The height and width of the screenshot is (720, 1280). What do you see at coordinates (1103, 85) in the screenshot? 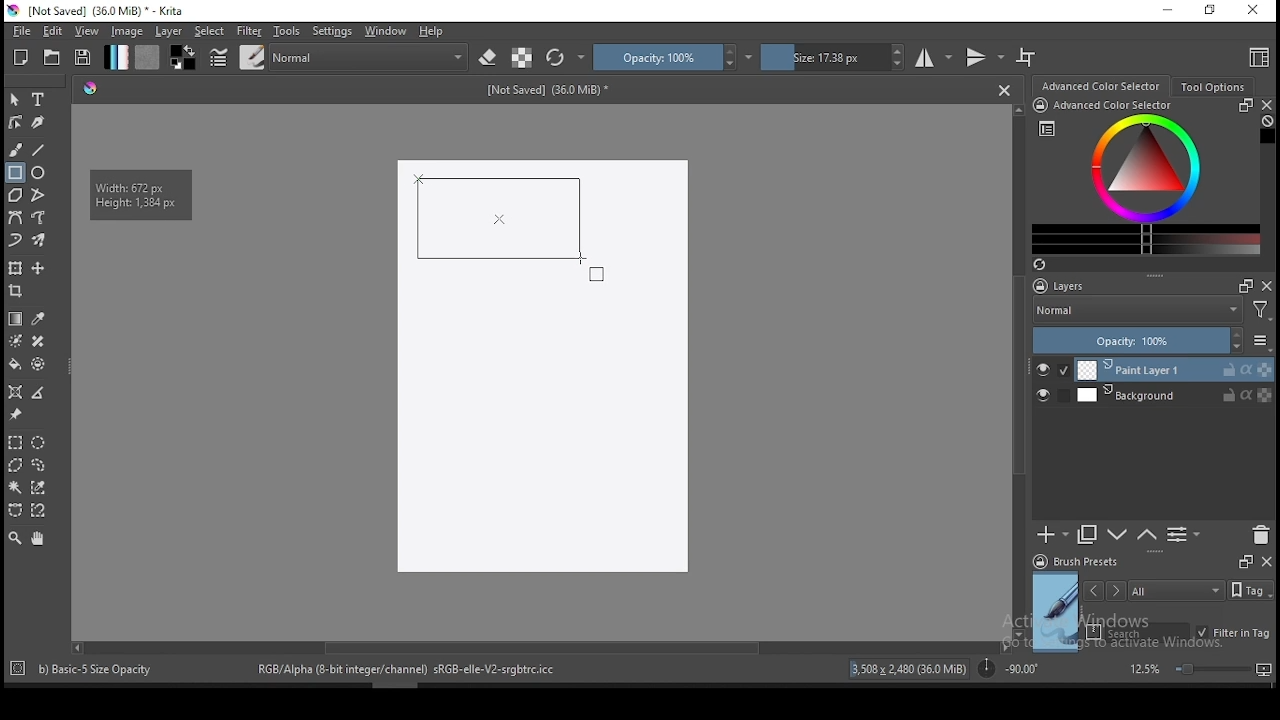
I see `advance color selector` at bounding box center [1103, 85].